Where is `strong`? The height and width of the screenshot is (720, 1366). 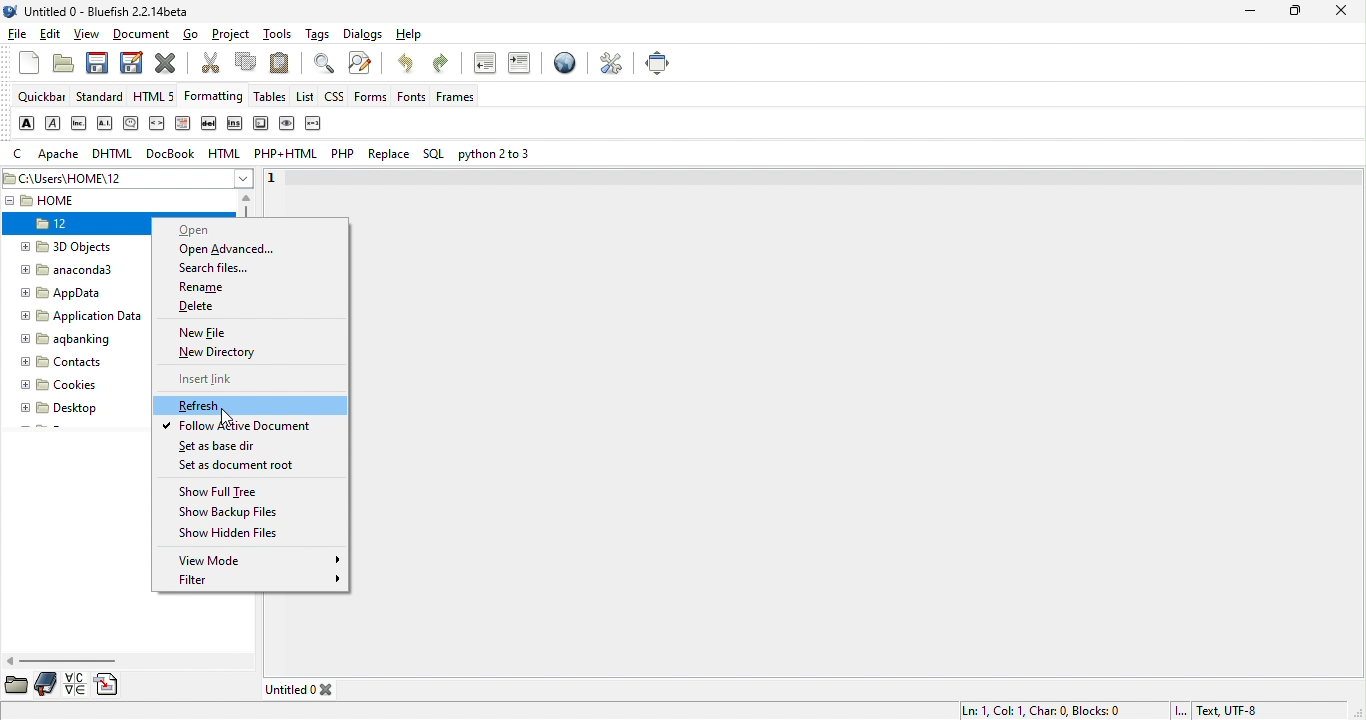 strong is located at coordinates (25, 123).